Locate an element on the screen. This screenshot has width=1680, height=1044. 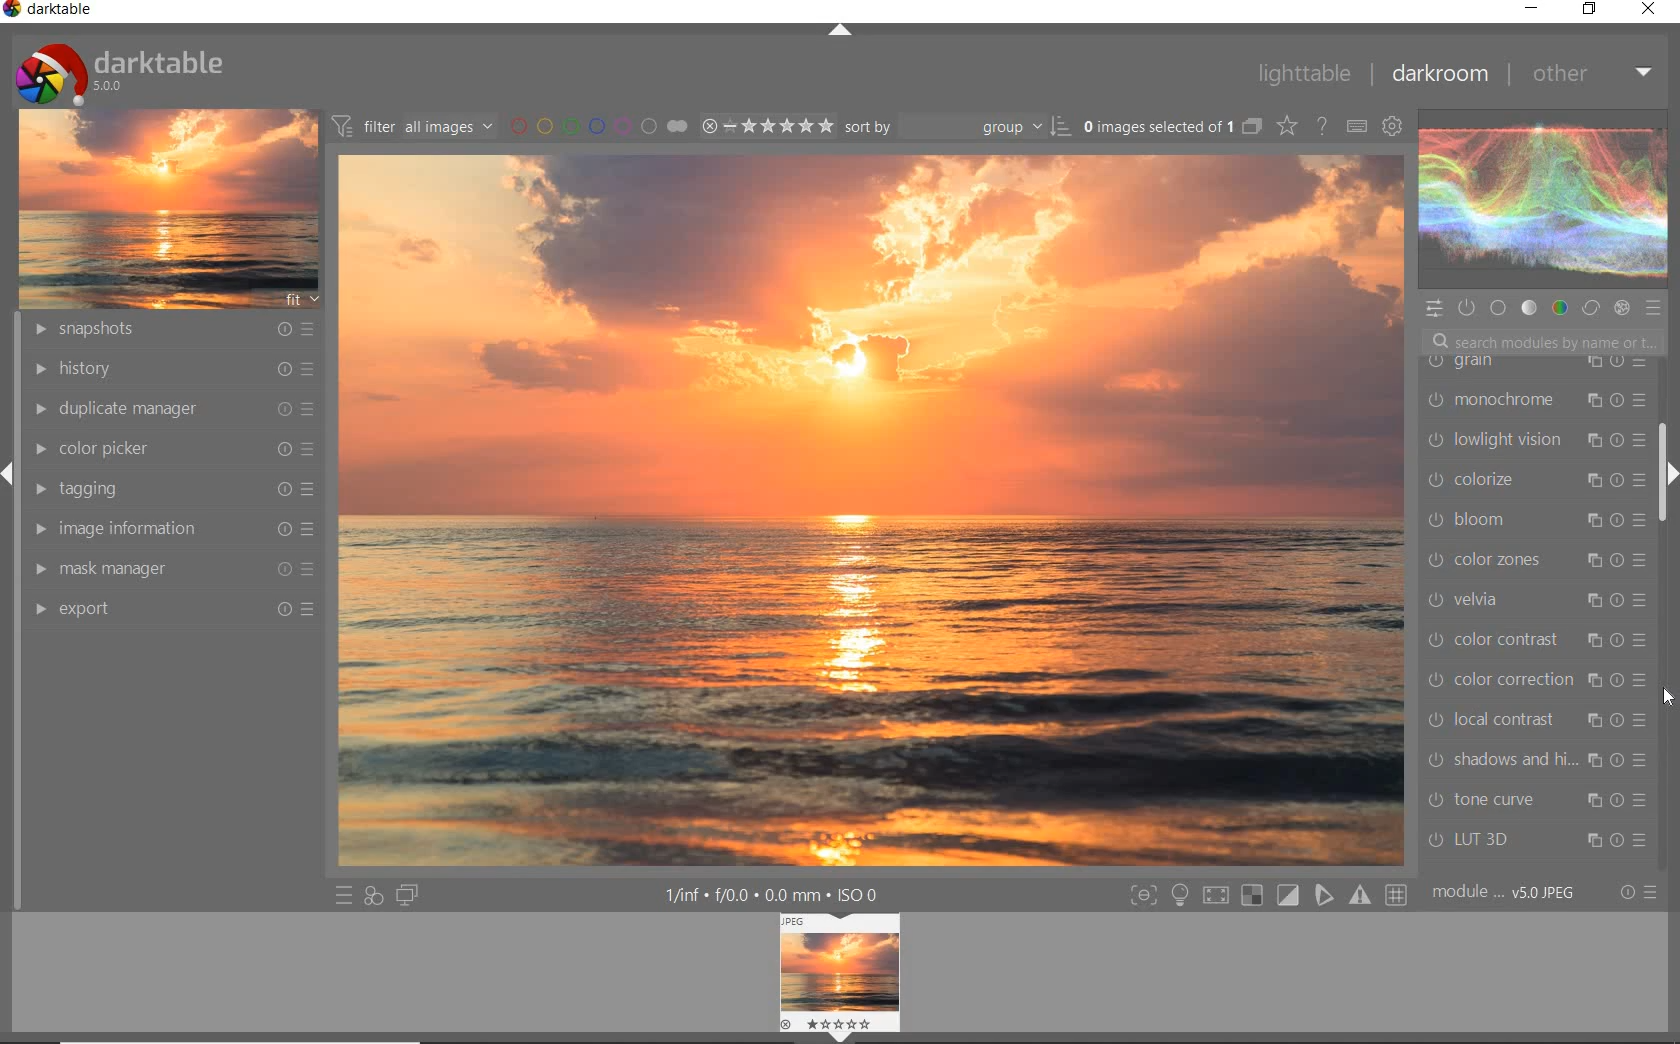
other is located at coordinates (1595, 78).